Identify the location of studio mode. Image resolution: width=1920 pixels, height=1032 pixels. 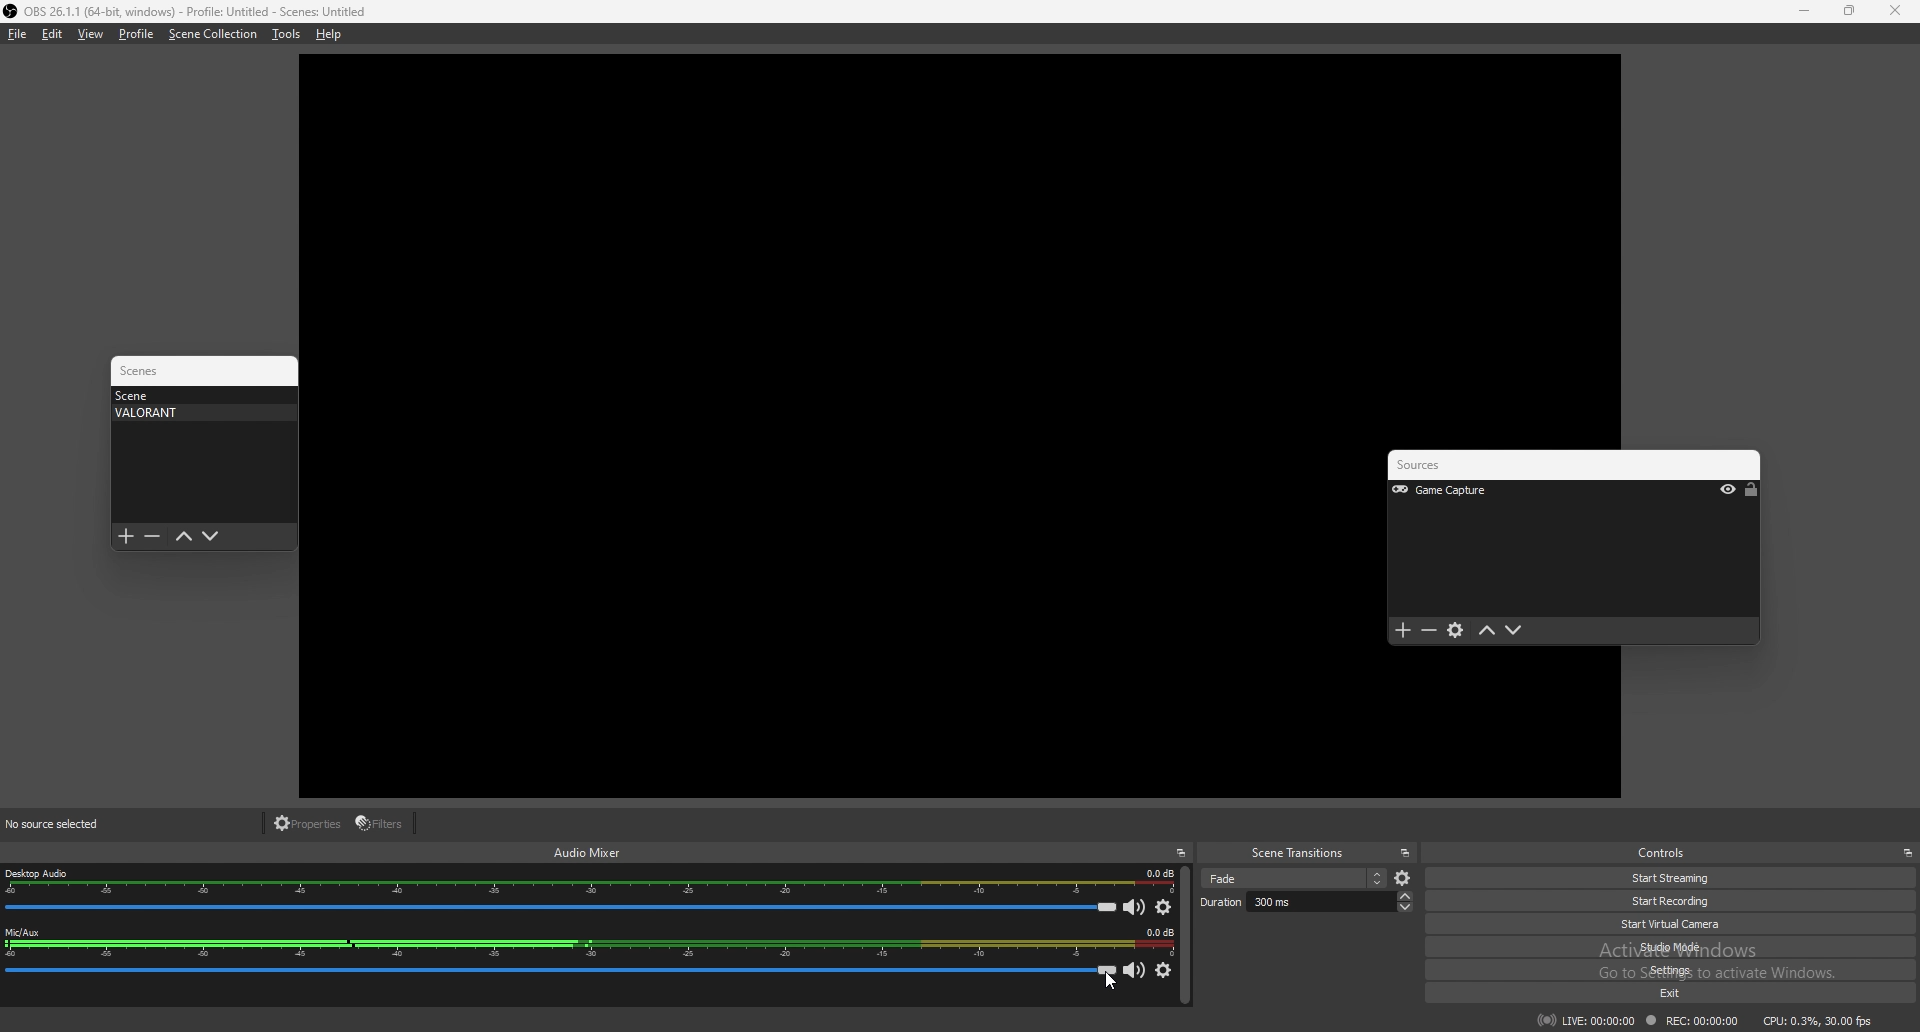
(1680, 946).